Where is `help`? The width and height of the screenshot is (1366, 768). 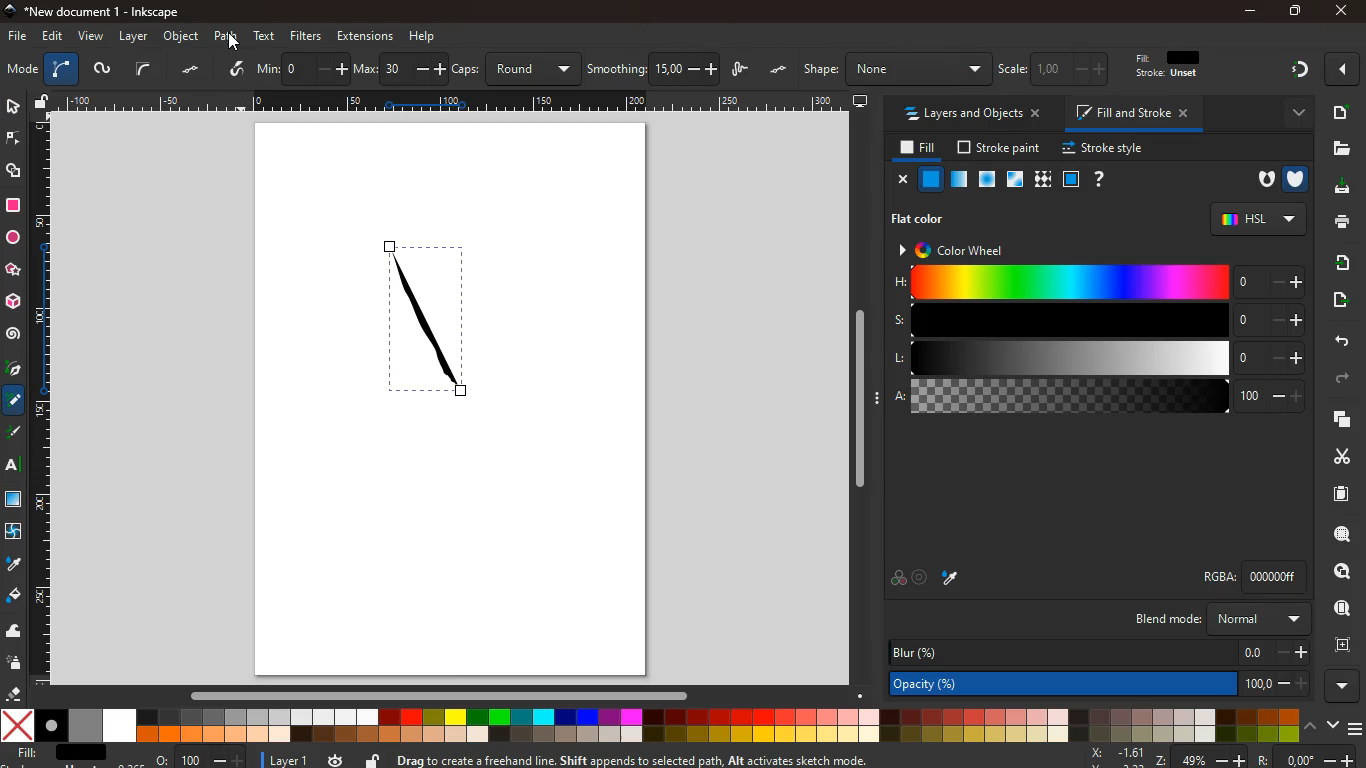
help is located at coordinates (1100, 180).